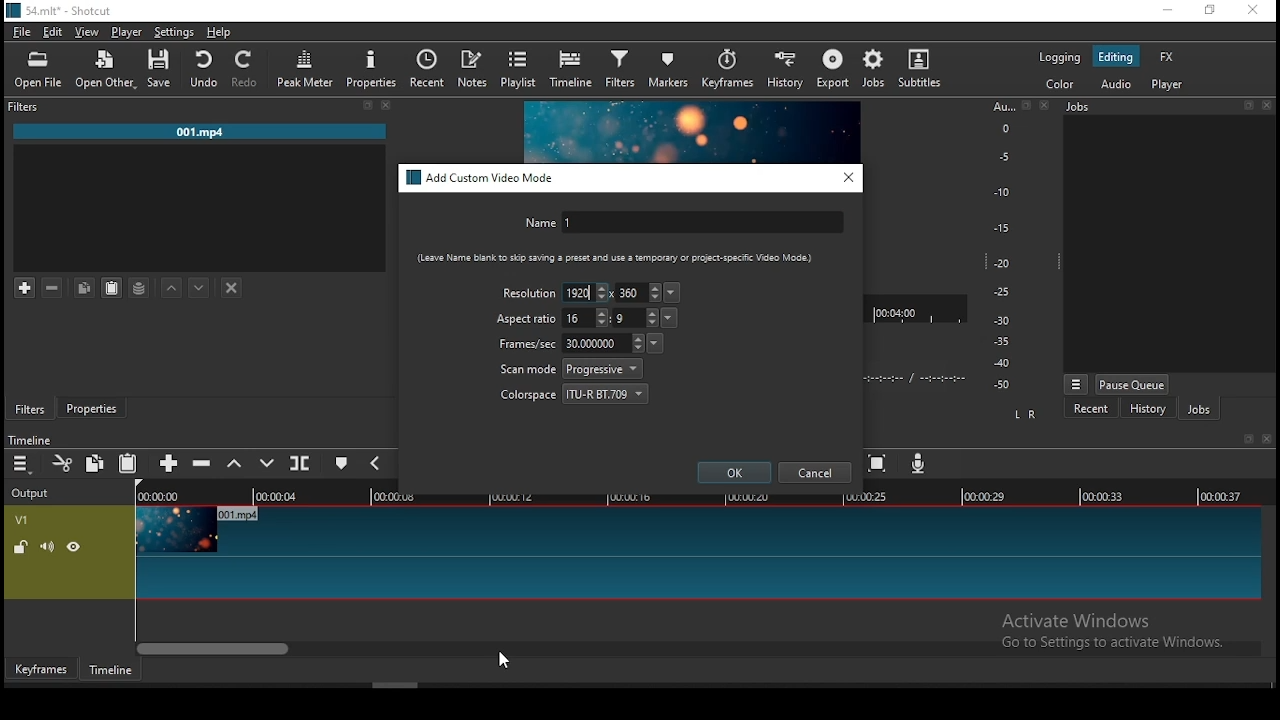 This screenshot has width=1280, height=720. Describe the element at coordinates (233, 289) in the screenshot. I see `deselect filter` at that location.